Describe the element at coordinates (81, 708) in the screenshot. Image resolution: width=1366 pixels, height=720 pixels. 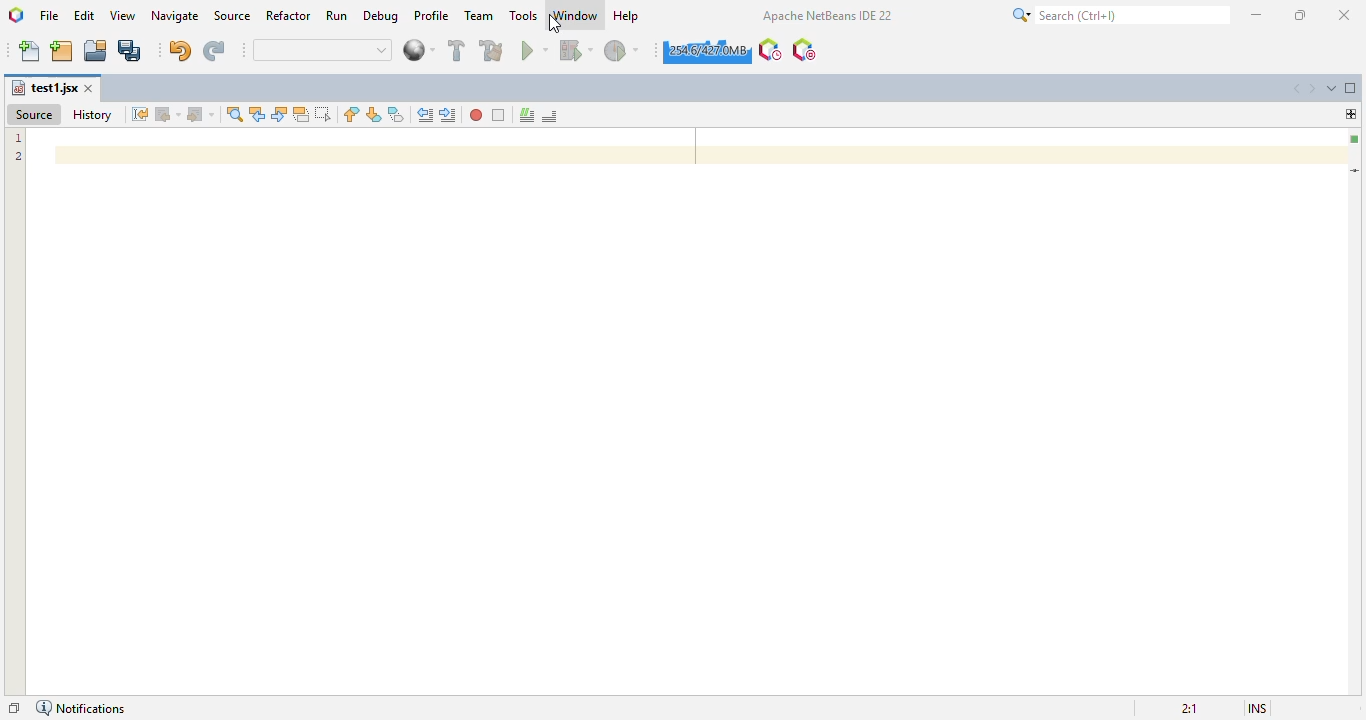
I see `notifications` at that location.